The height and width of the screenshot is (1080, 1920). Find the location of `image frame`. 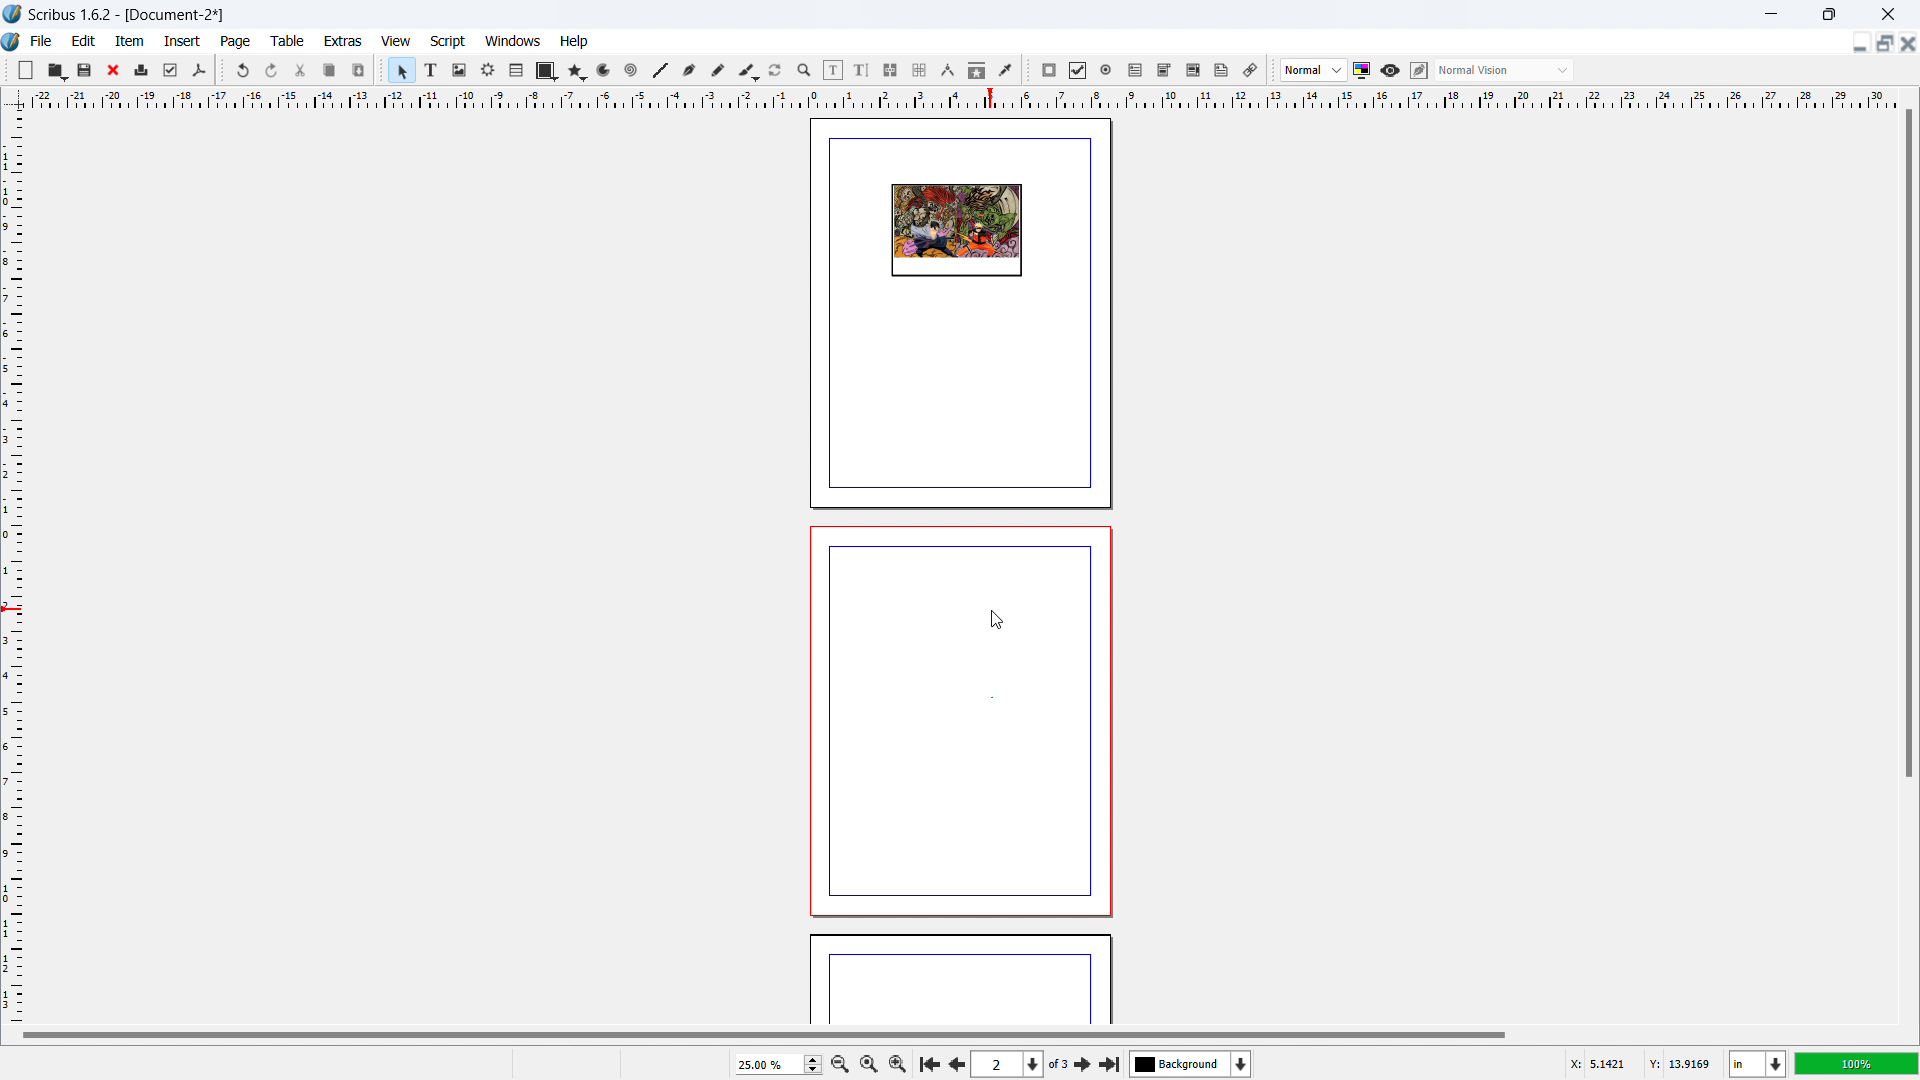

image frame is located at coordinates (459, 70).